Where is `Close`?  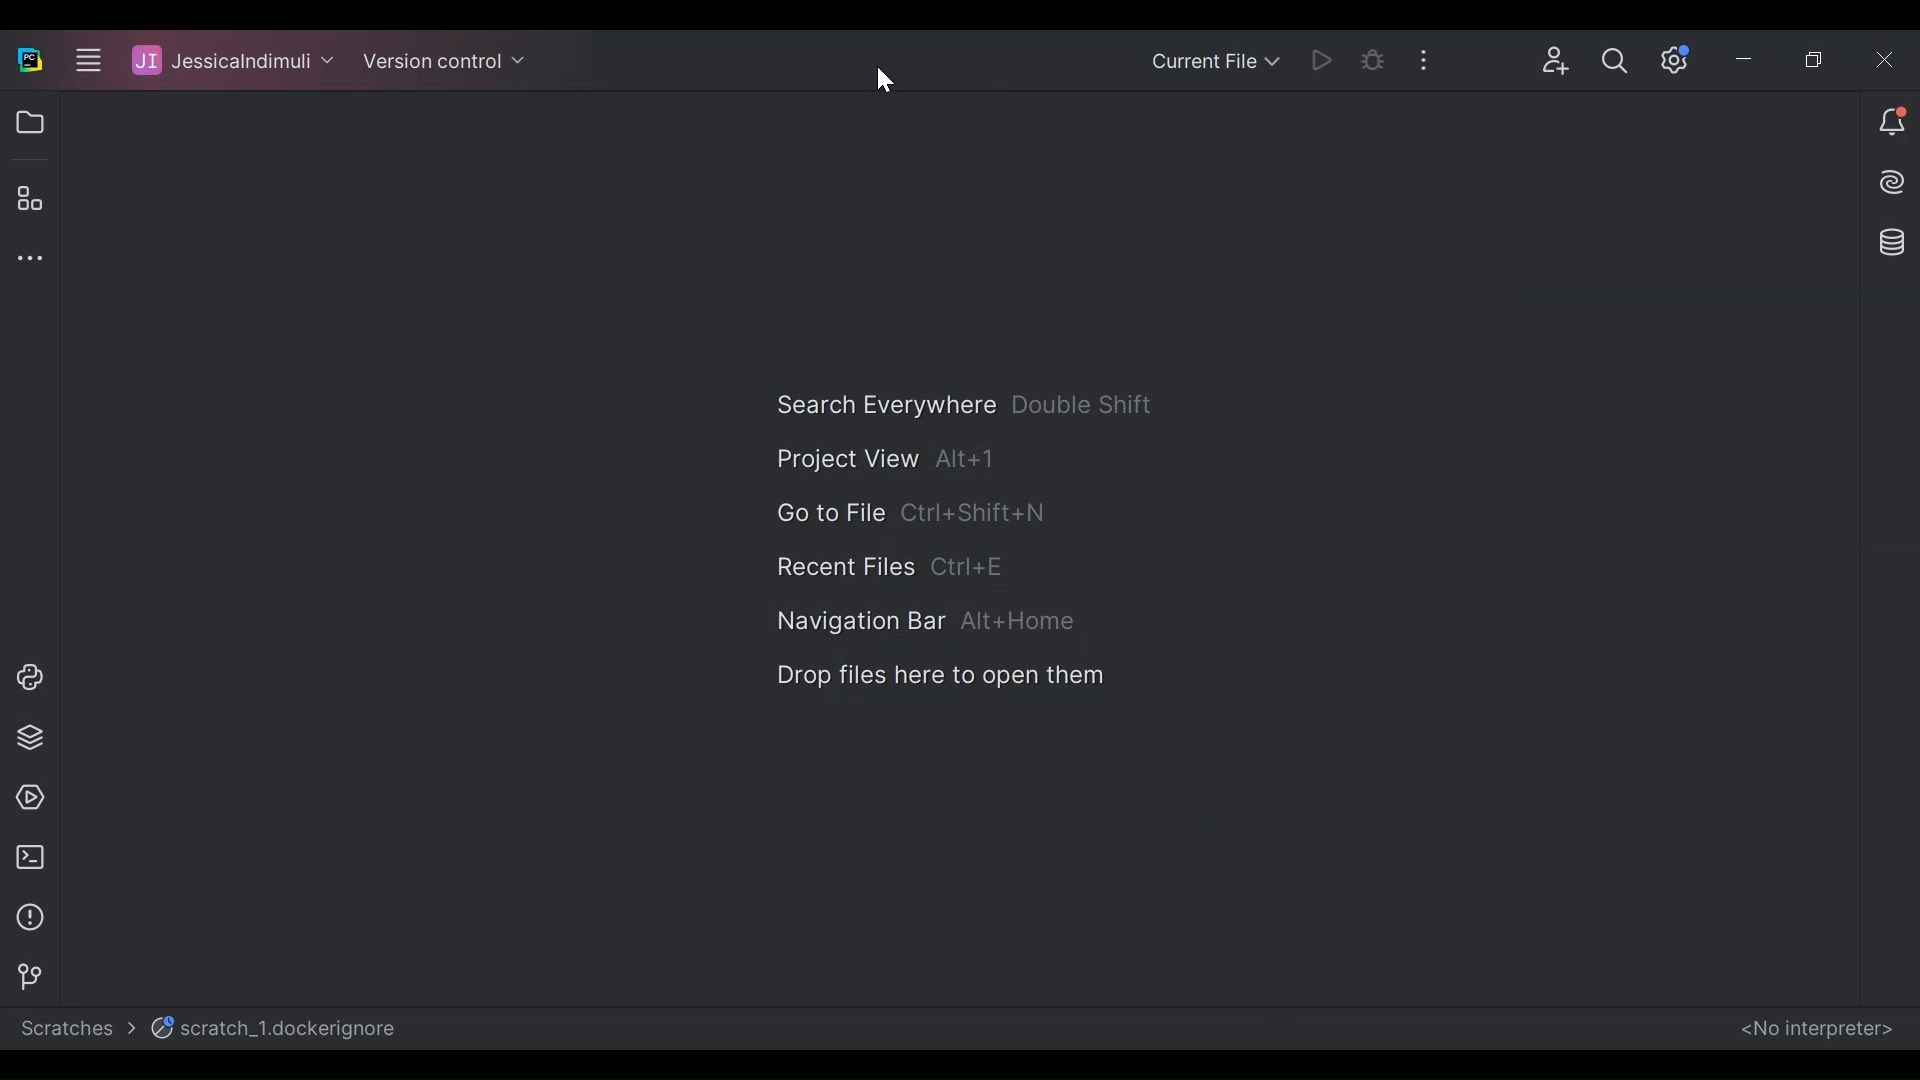 Close is located at coordinates (1886, 59).